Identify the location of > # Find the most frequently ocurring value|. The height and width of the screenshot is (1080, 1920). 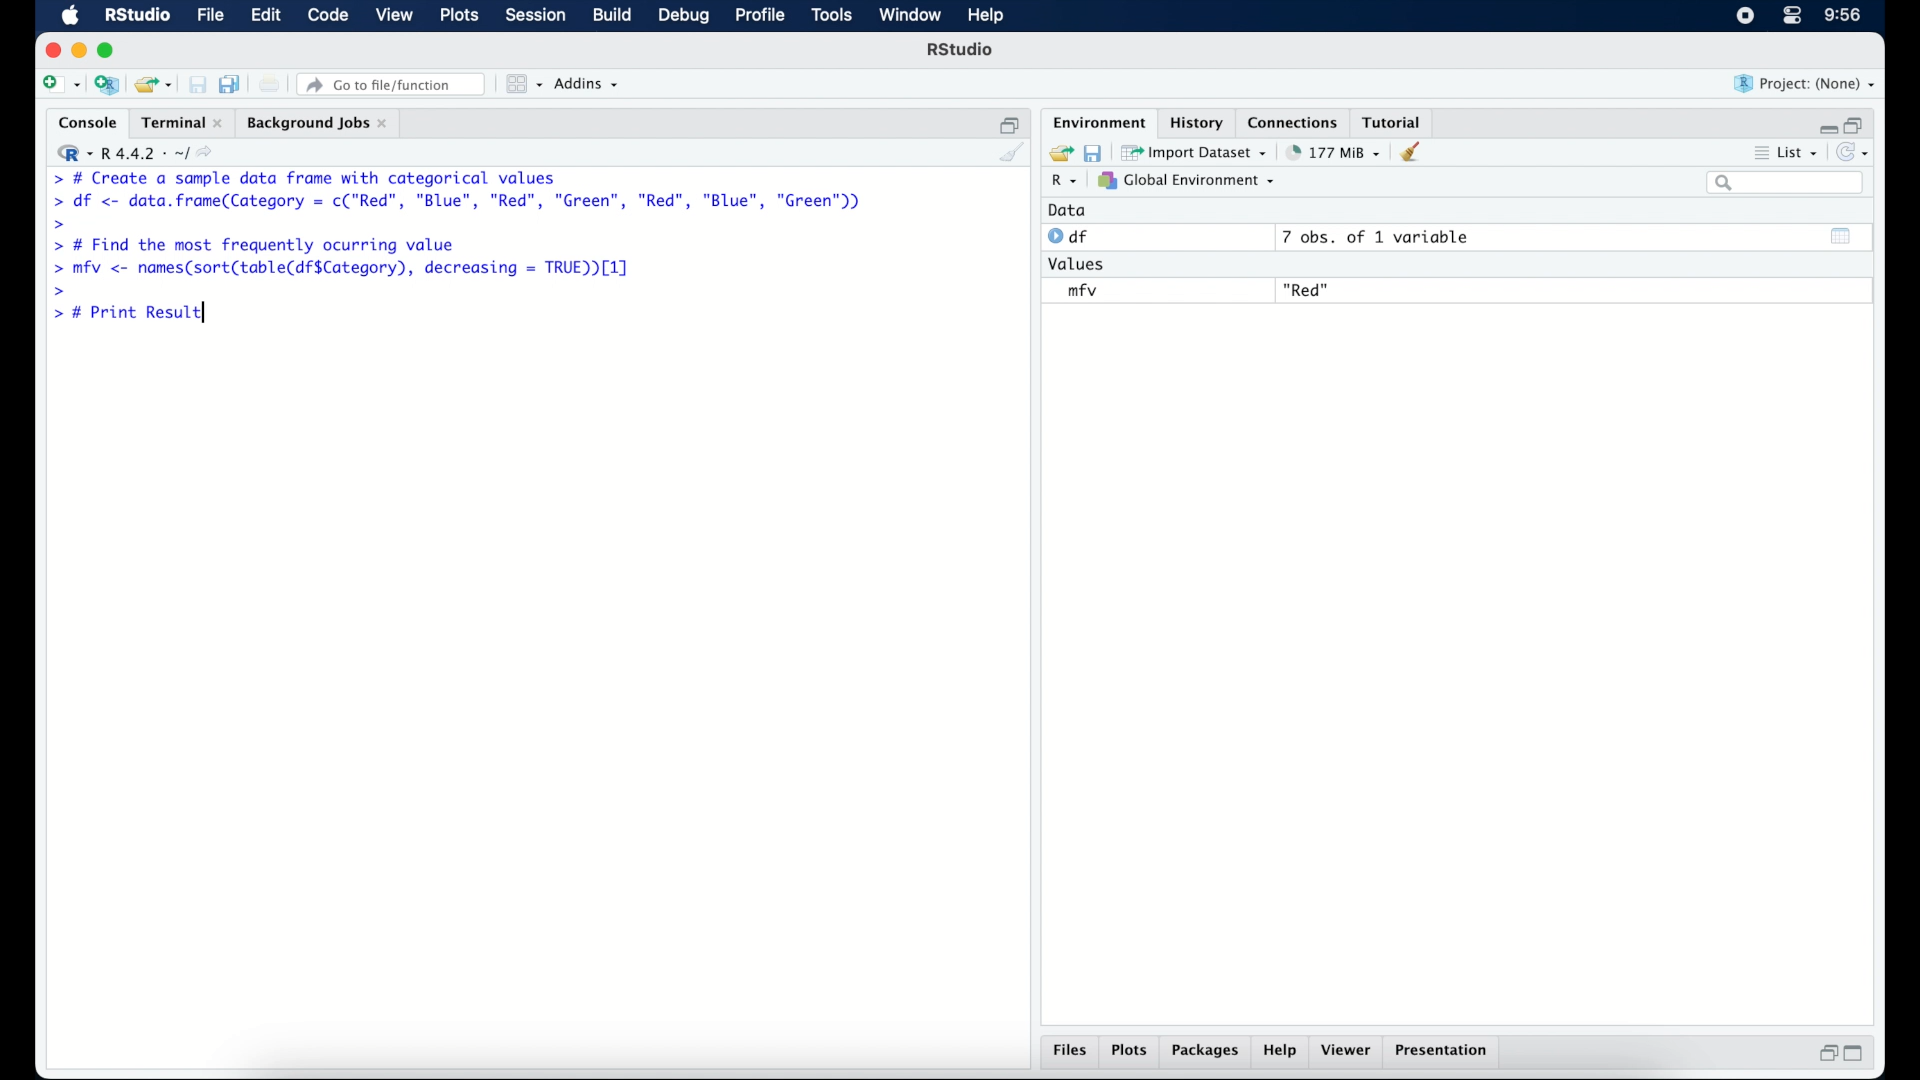
(266, 246).